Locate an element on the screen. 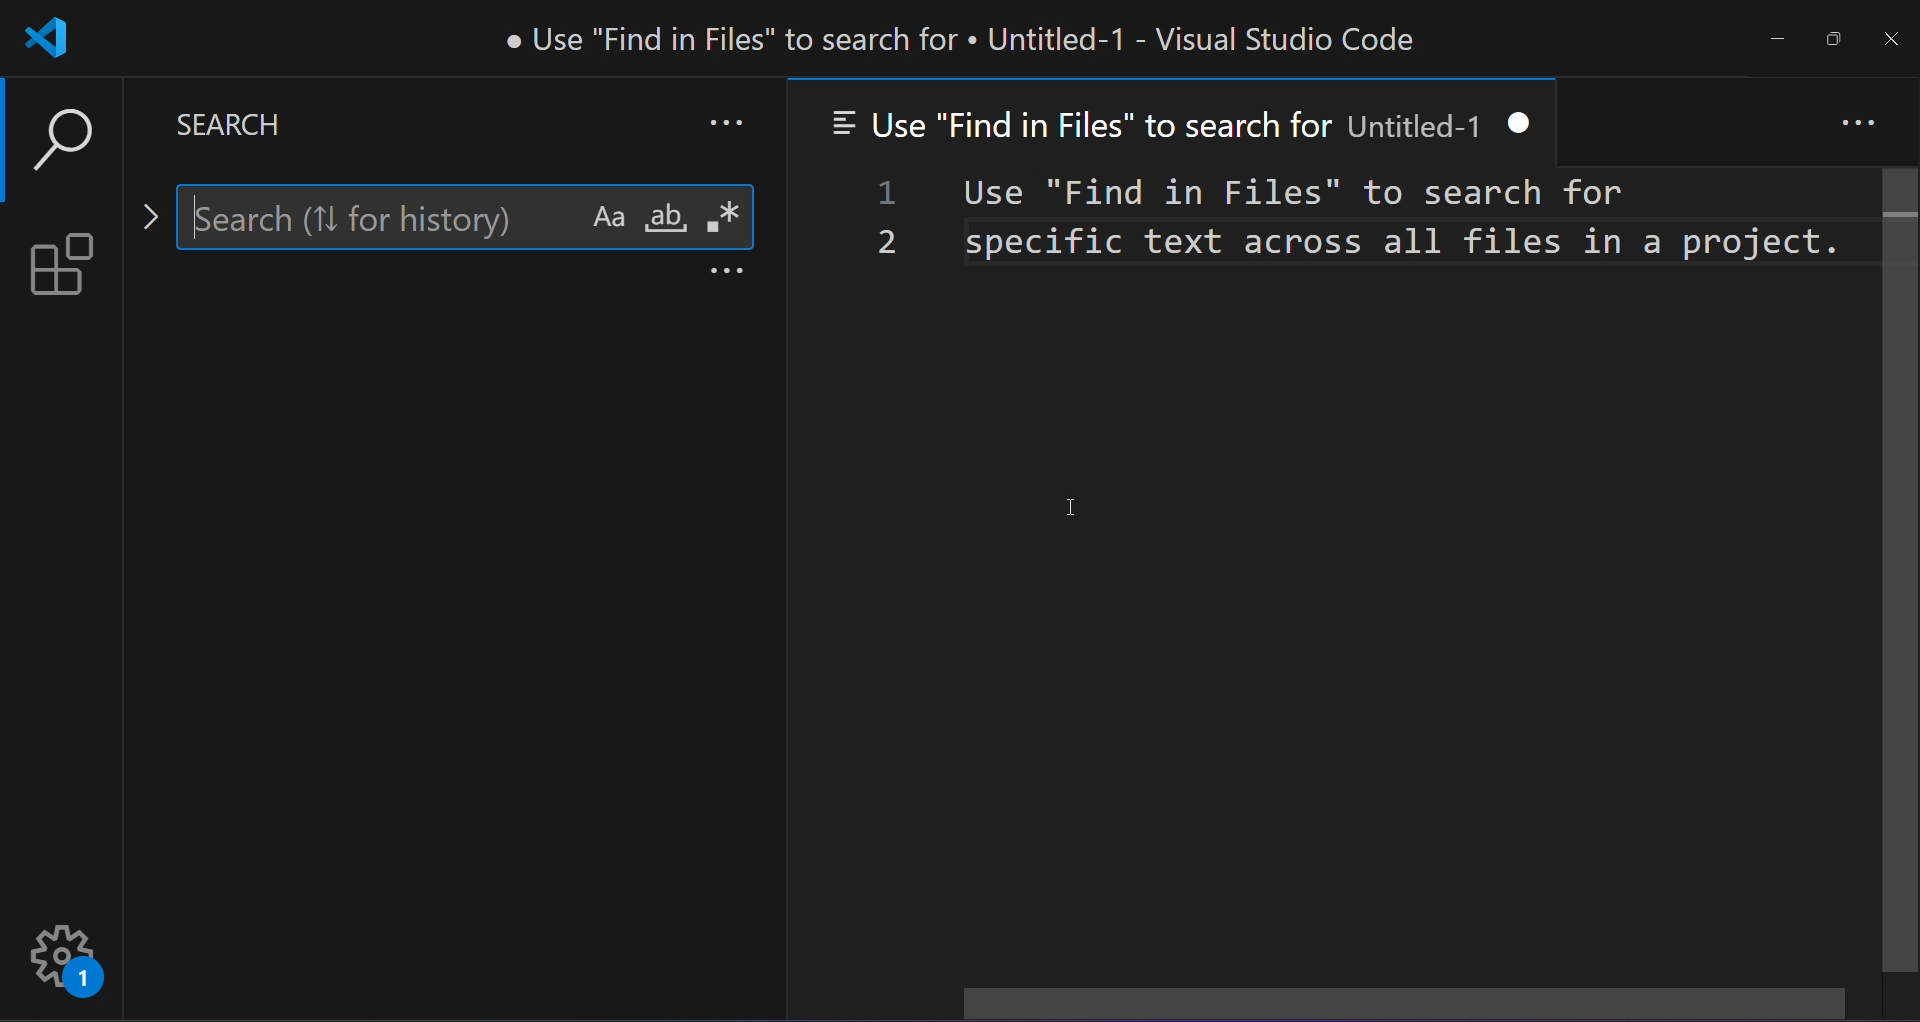  more options is located at coordinates (716, 273).